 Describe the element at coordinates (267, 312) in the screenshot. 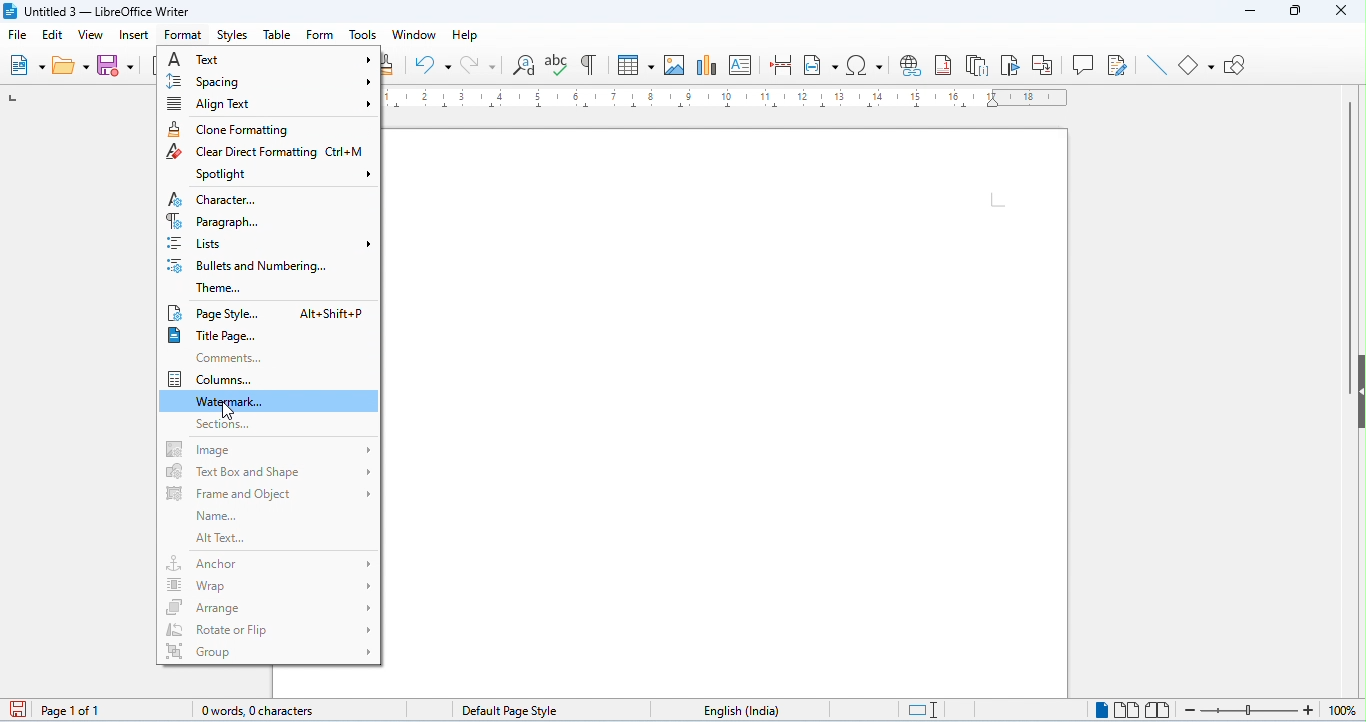

I see `page style` at that location.